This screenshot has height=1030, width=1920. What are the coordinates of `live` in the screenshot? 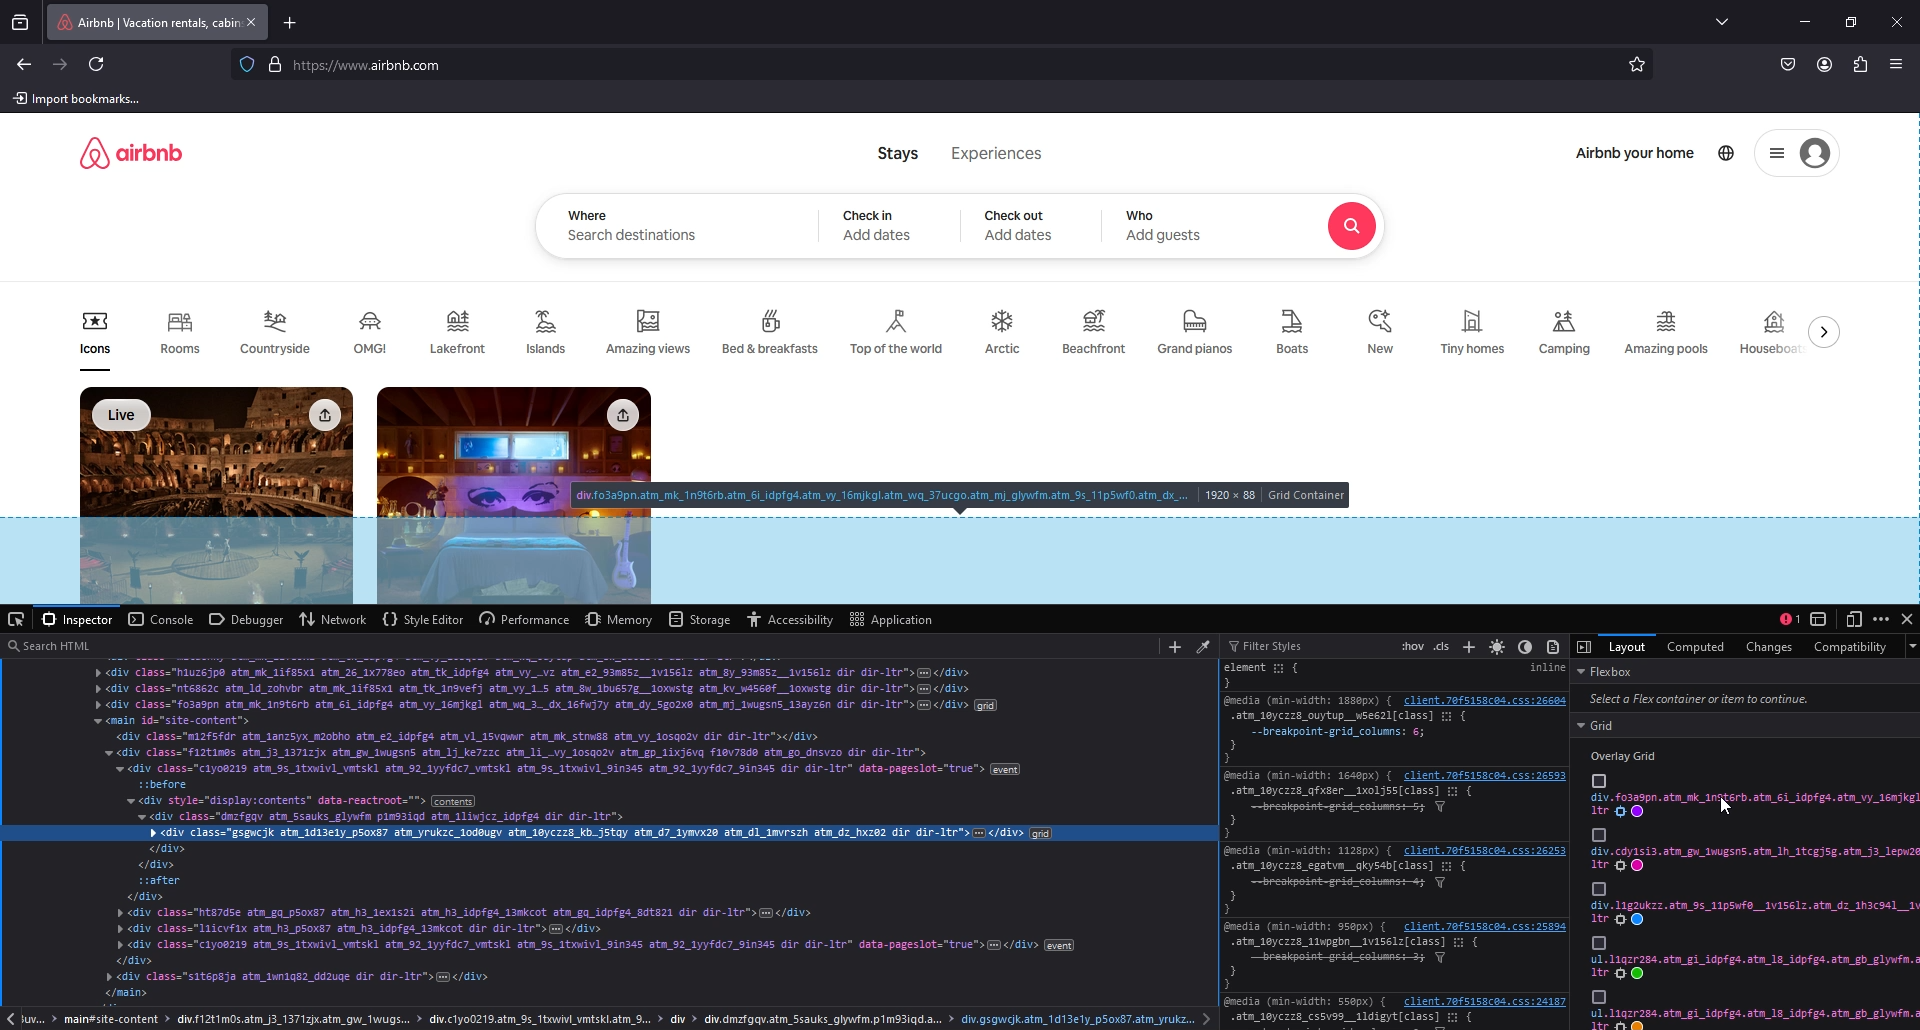 It's located at (124, 415).